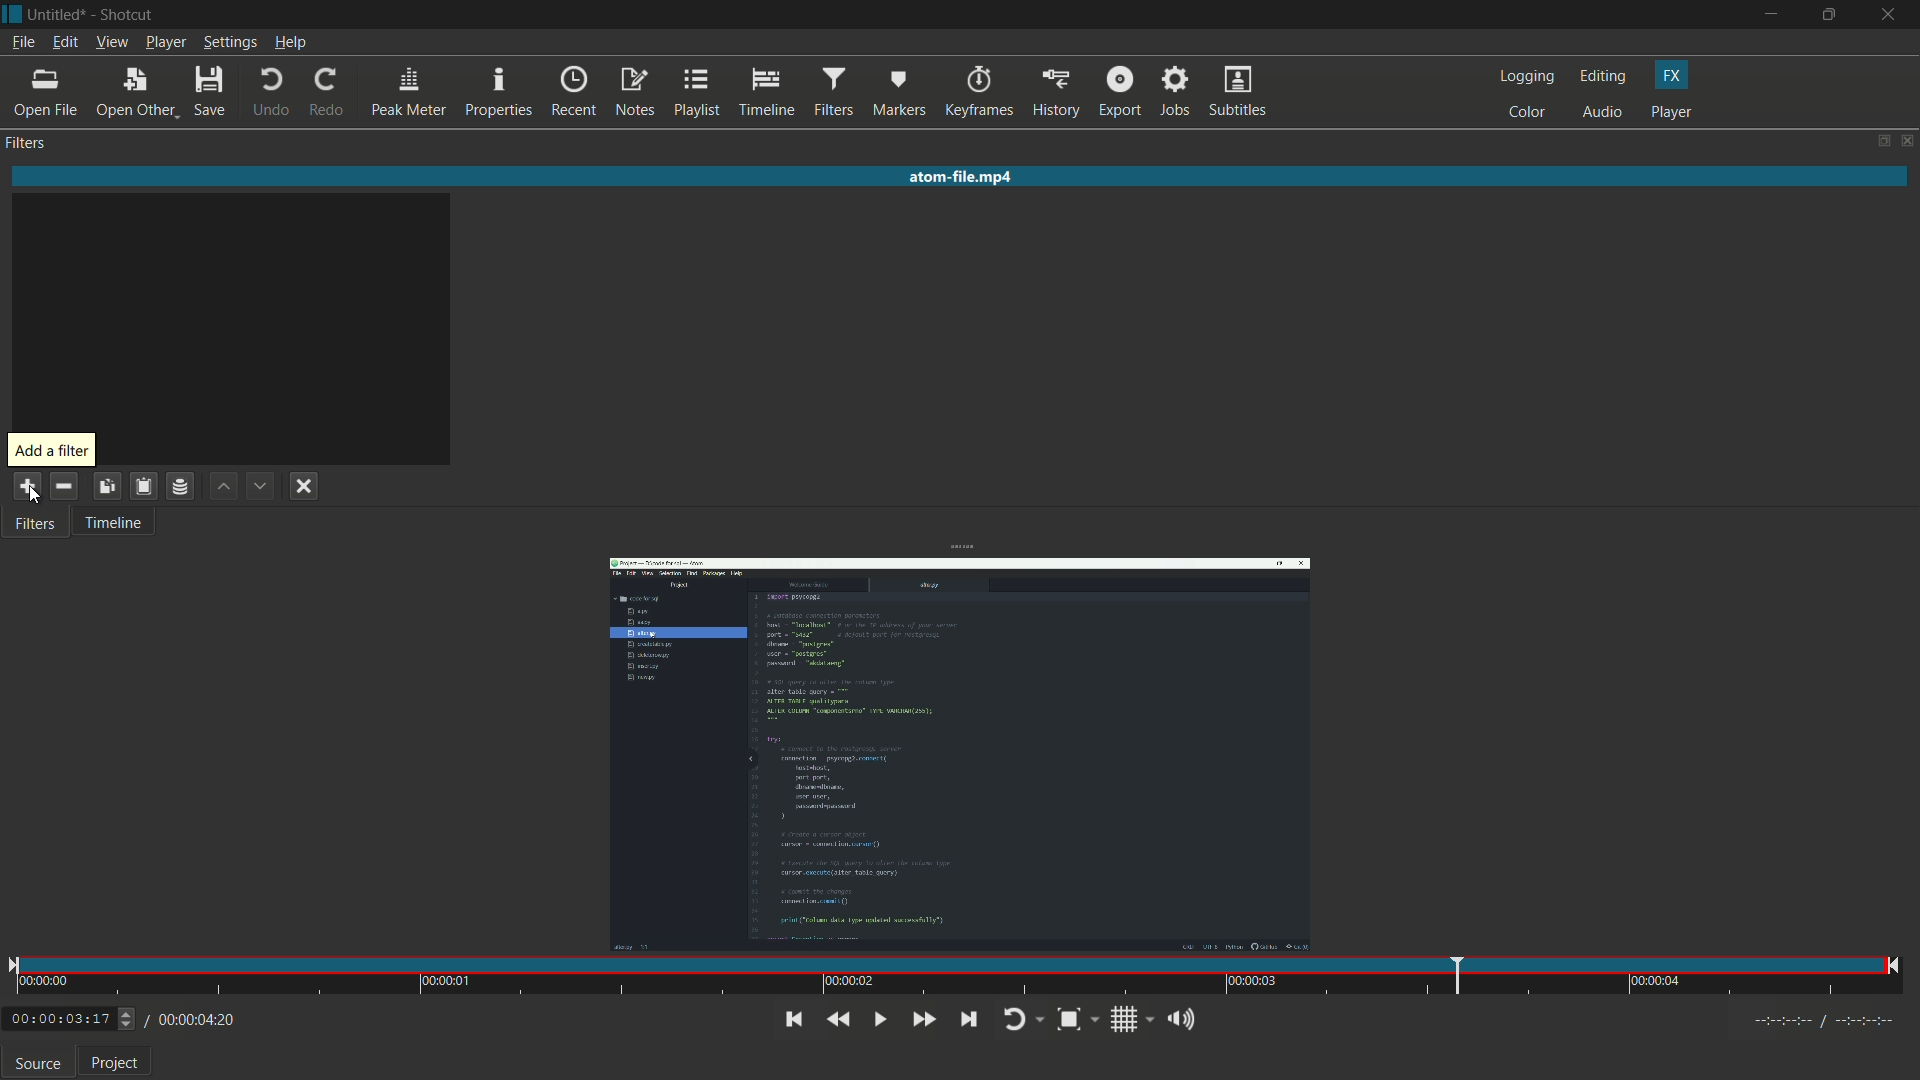  What do you see at coordinates (116, 522) in the screenshot?
I see `timeline tab` at bounding box center [116, 522].